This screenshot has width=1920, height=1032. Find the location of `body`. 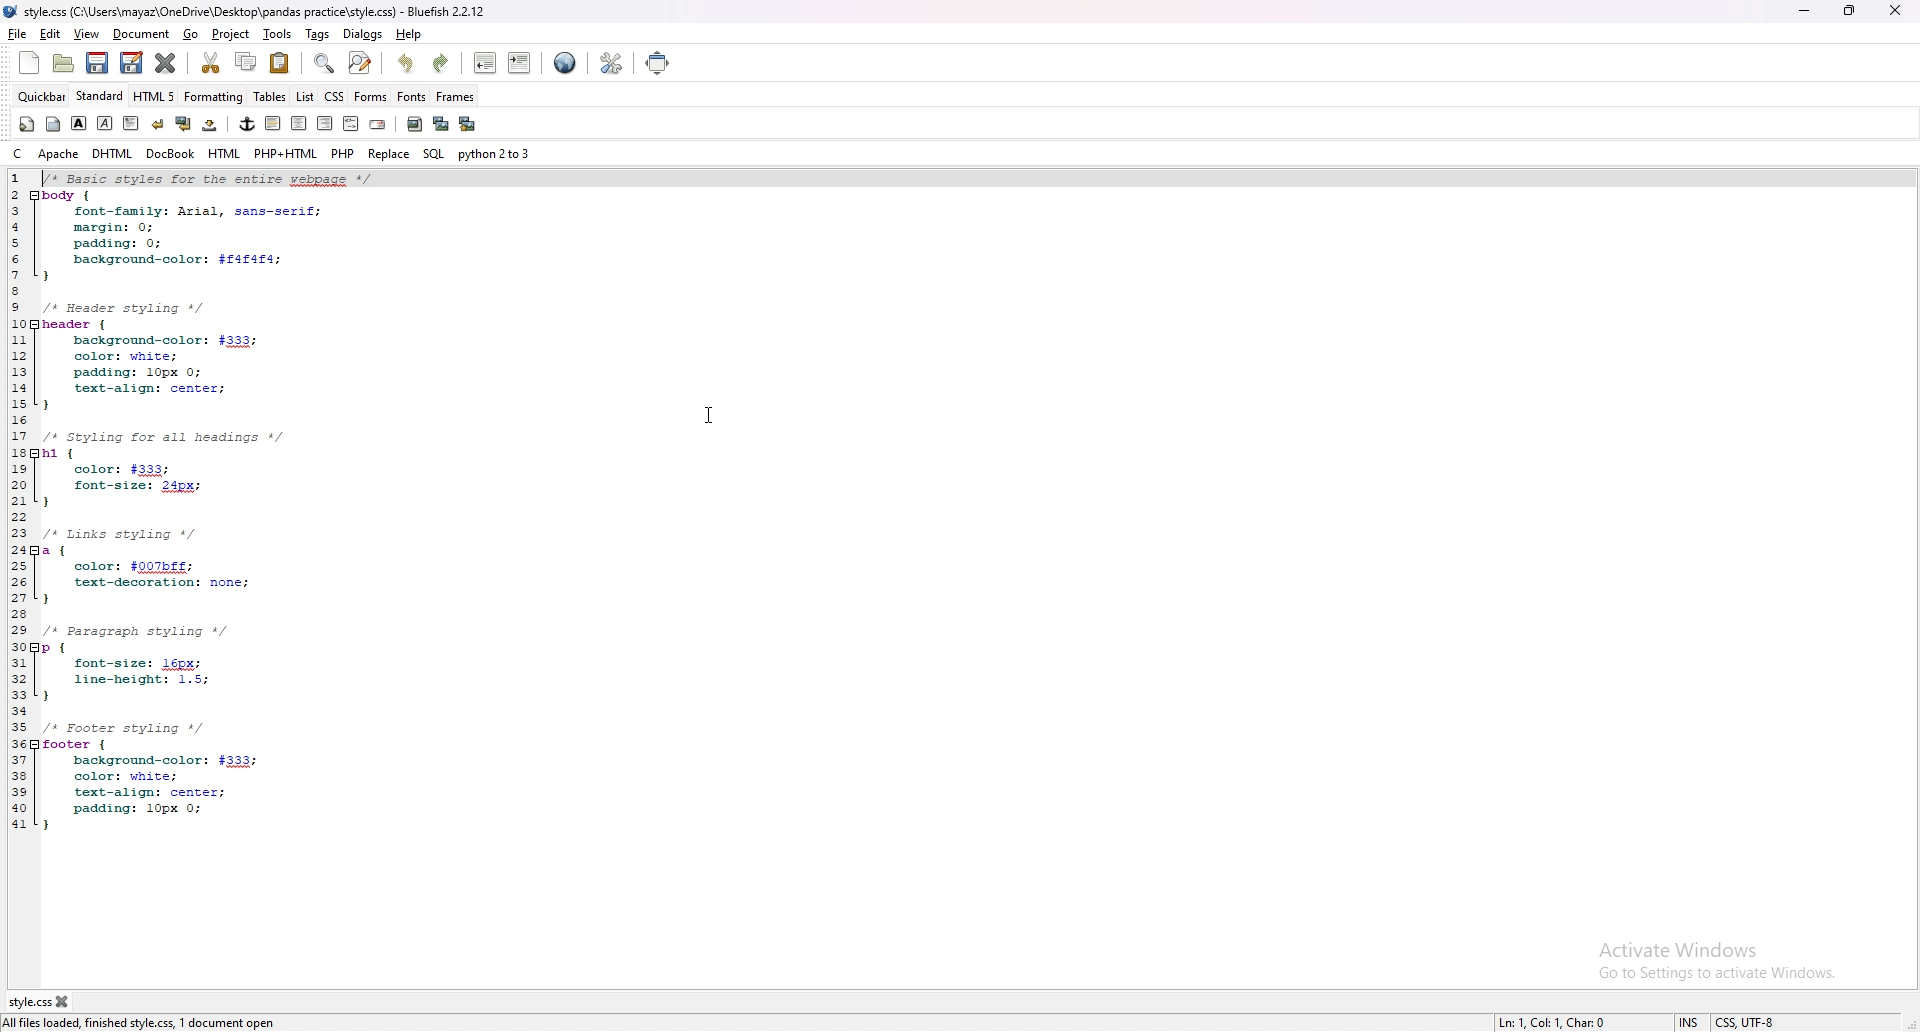

body is located at coordinates (53, 125).